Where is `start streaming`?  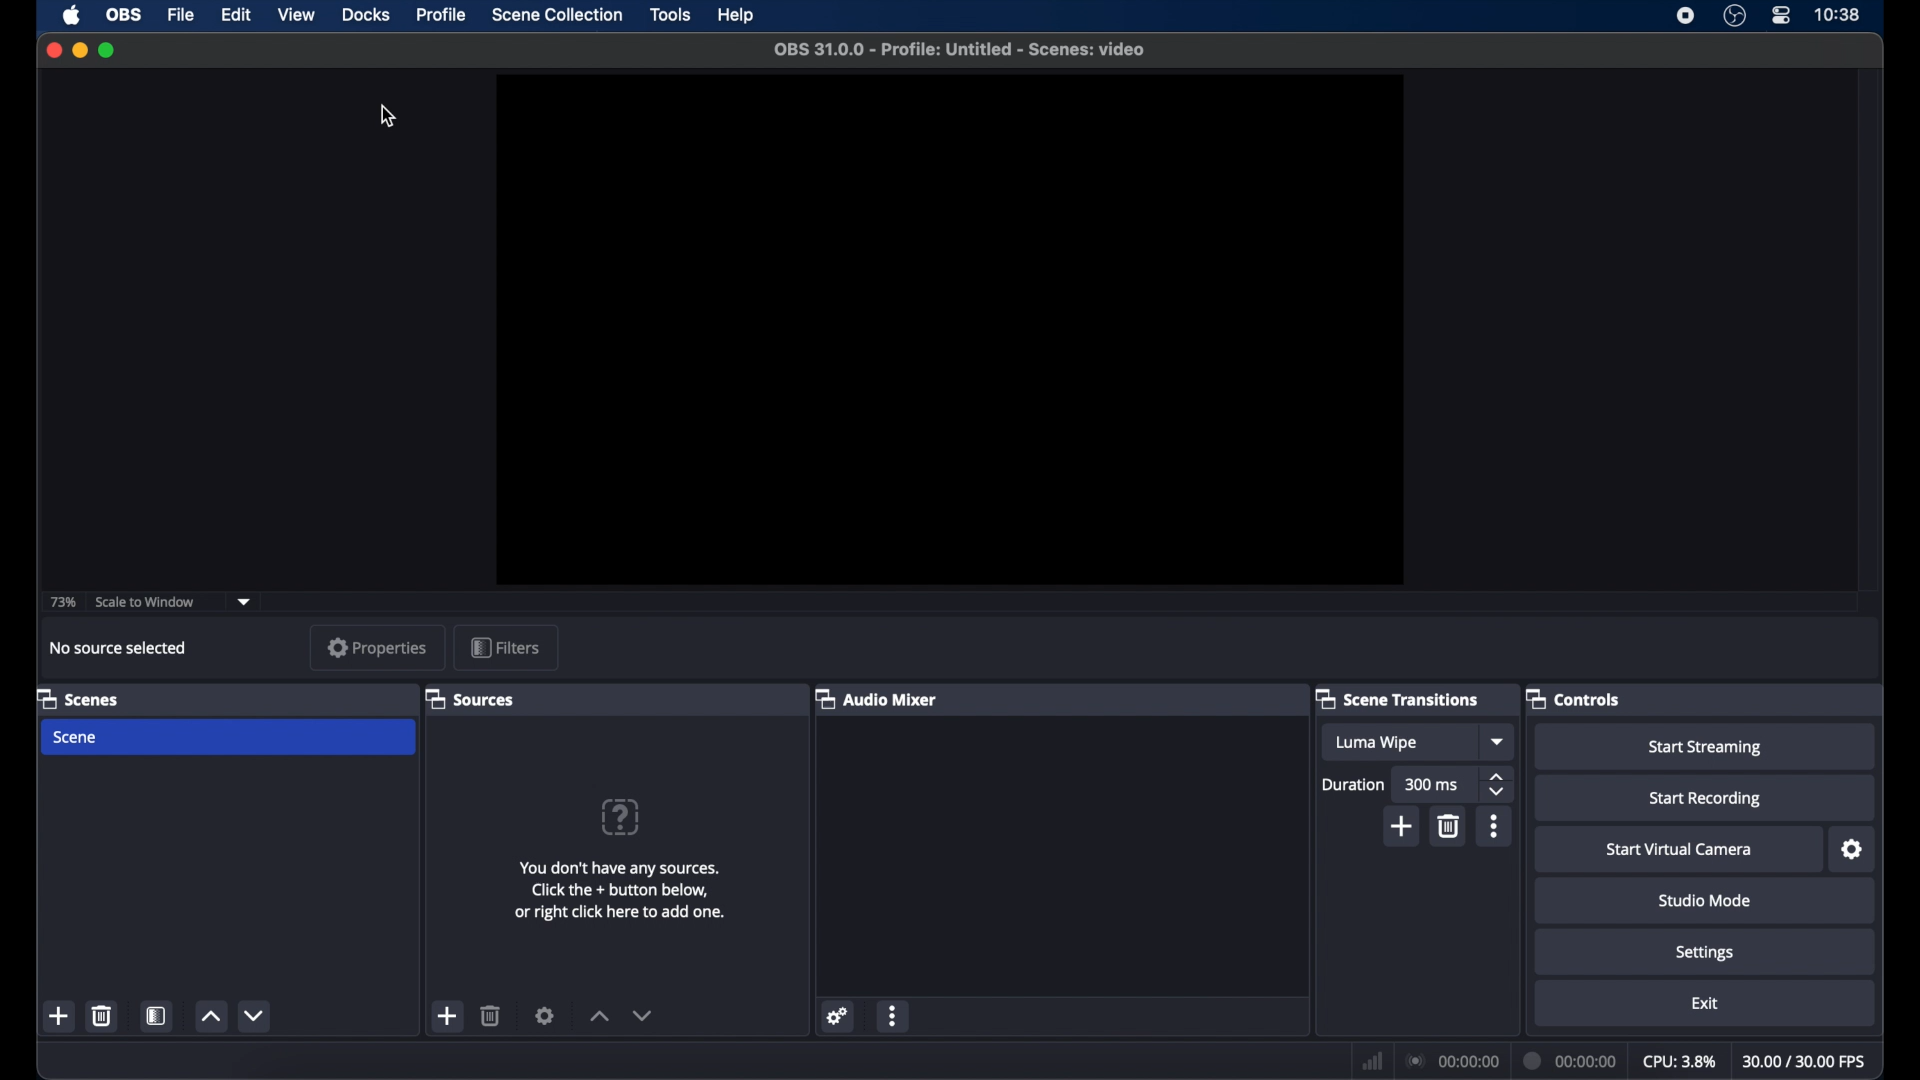
start streaming is located at coordinates (1709, 748).